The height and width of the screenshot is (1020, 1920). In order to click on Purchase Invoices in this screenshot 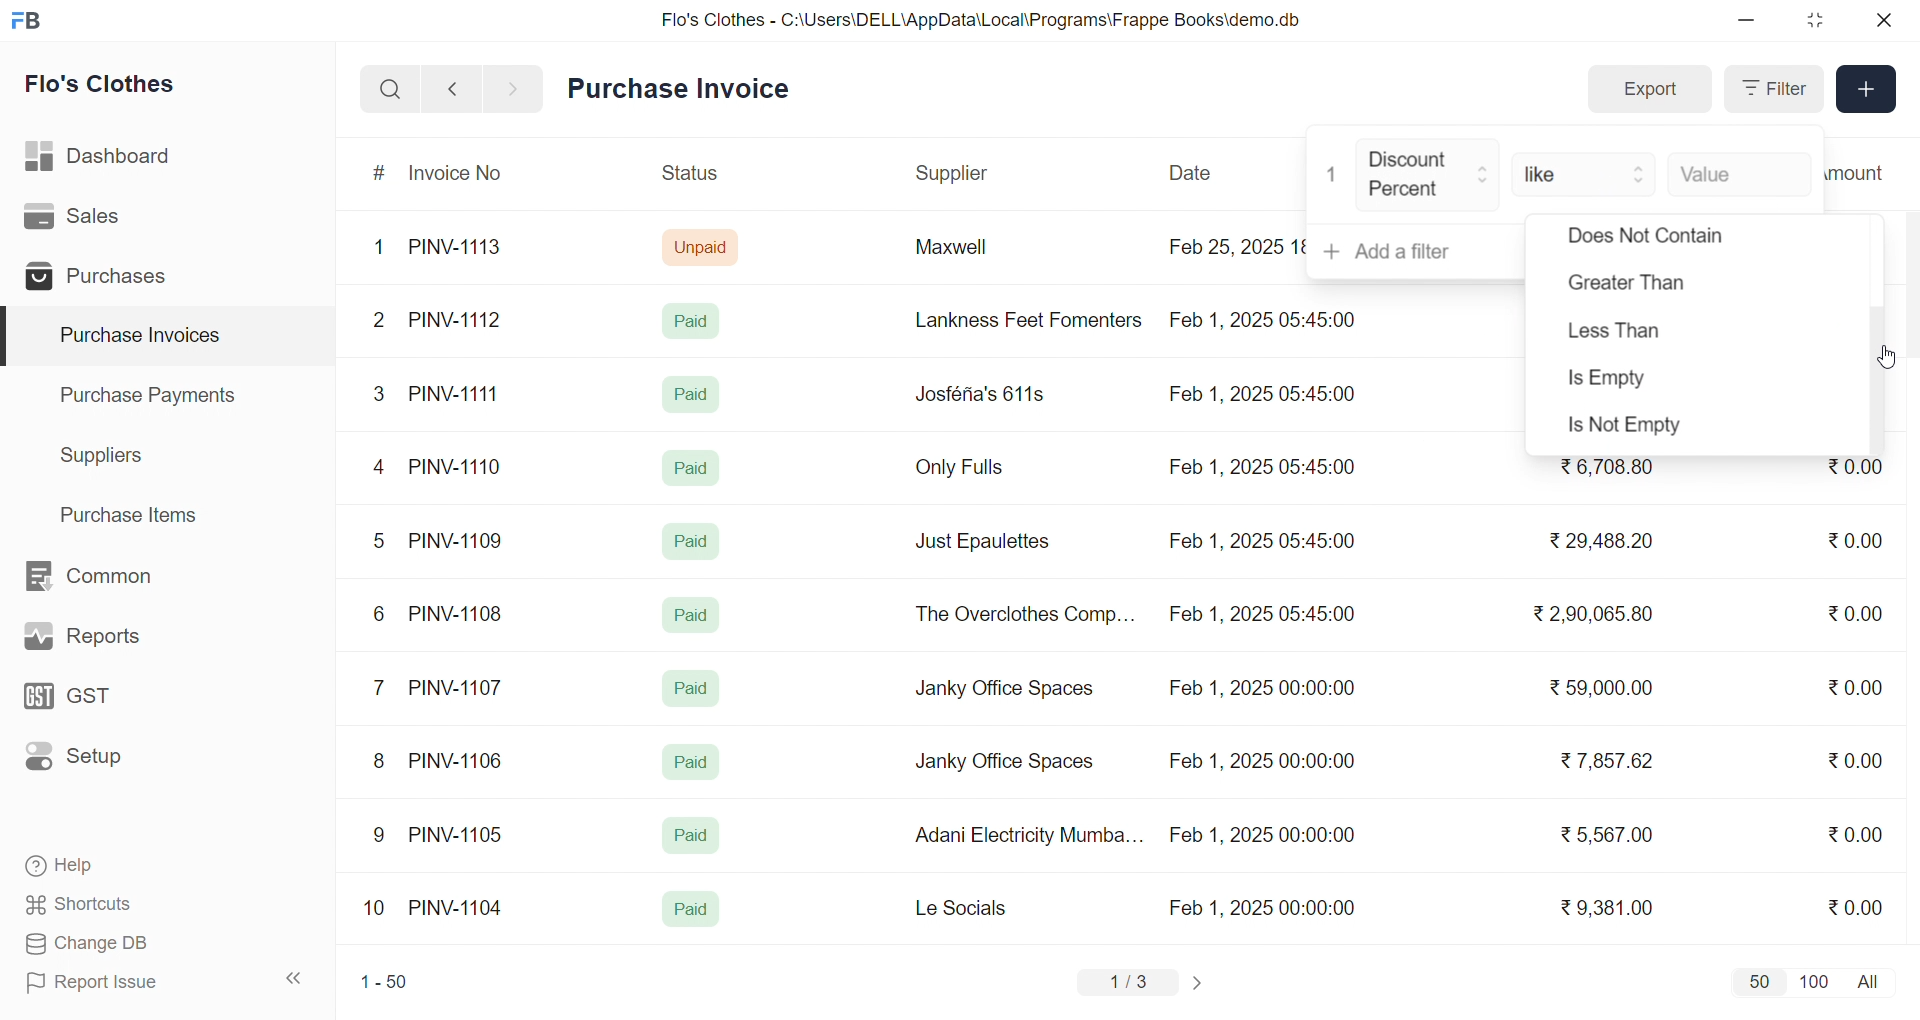, I will do `click(137, 336)`.